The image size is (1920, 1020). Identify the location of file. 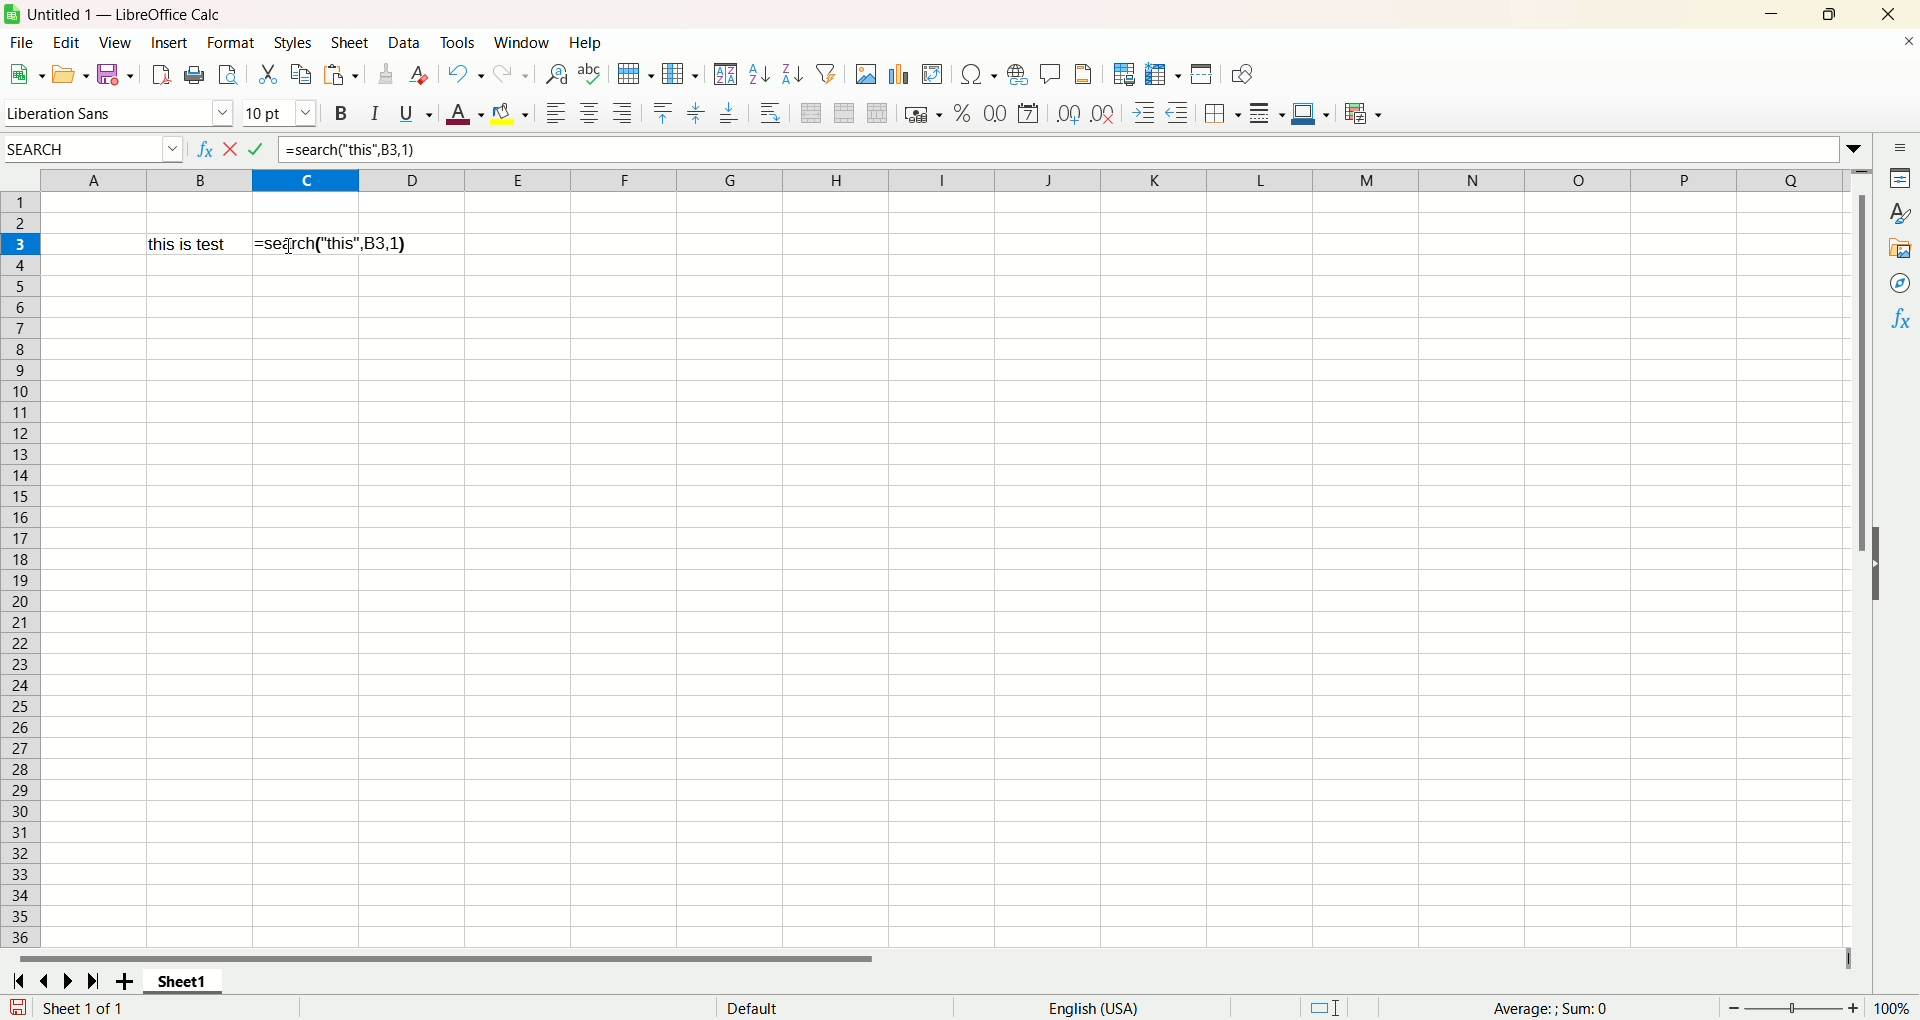
(24, 43).